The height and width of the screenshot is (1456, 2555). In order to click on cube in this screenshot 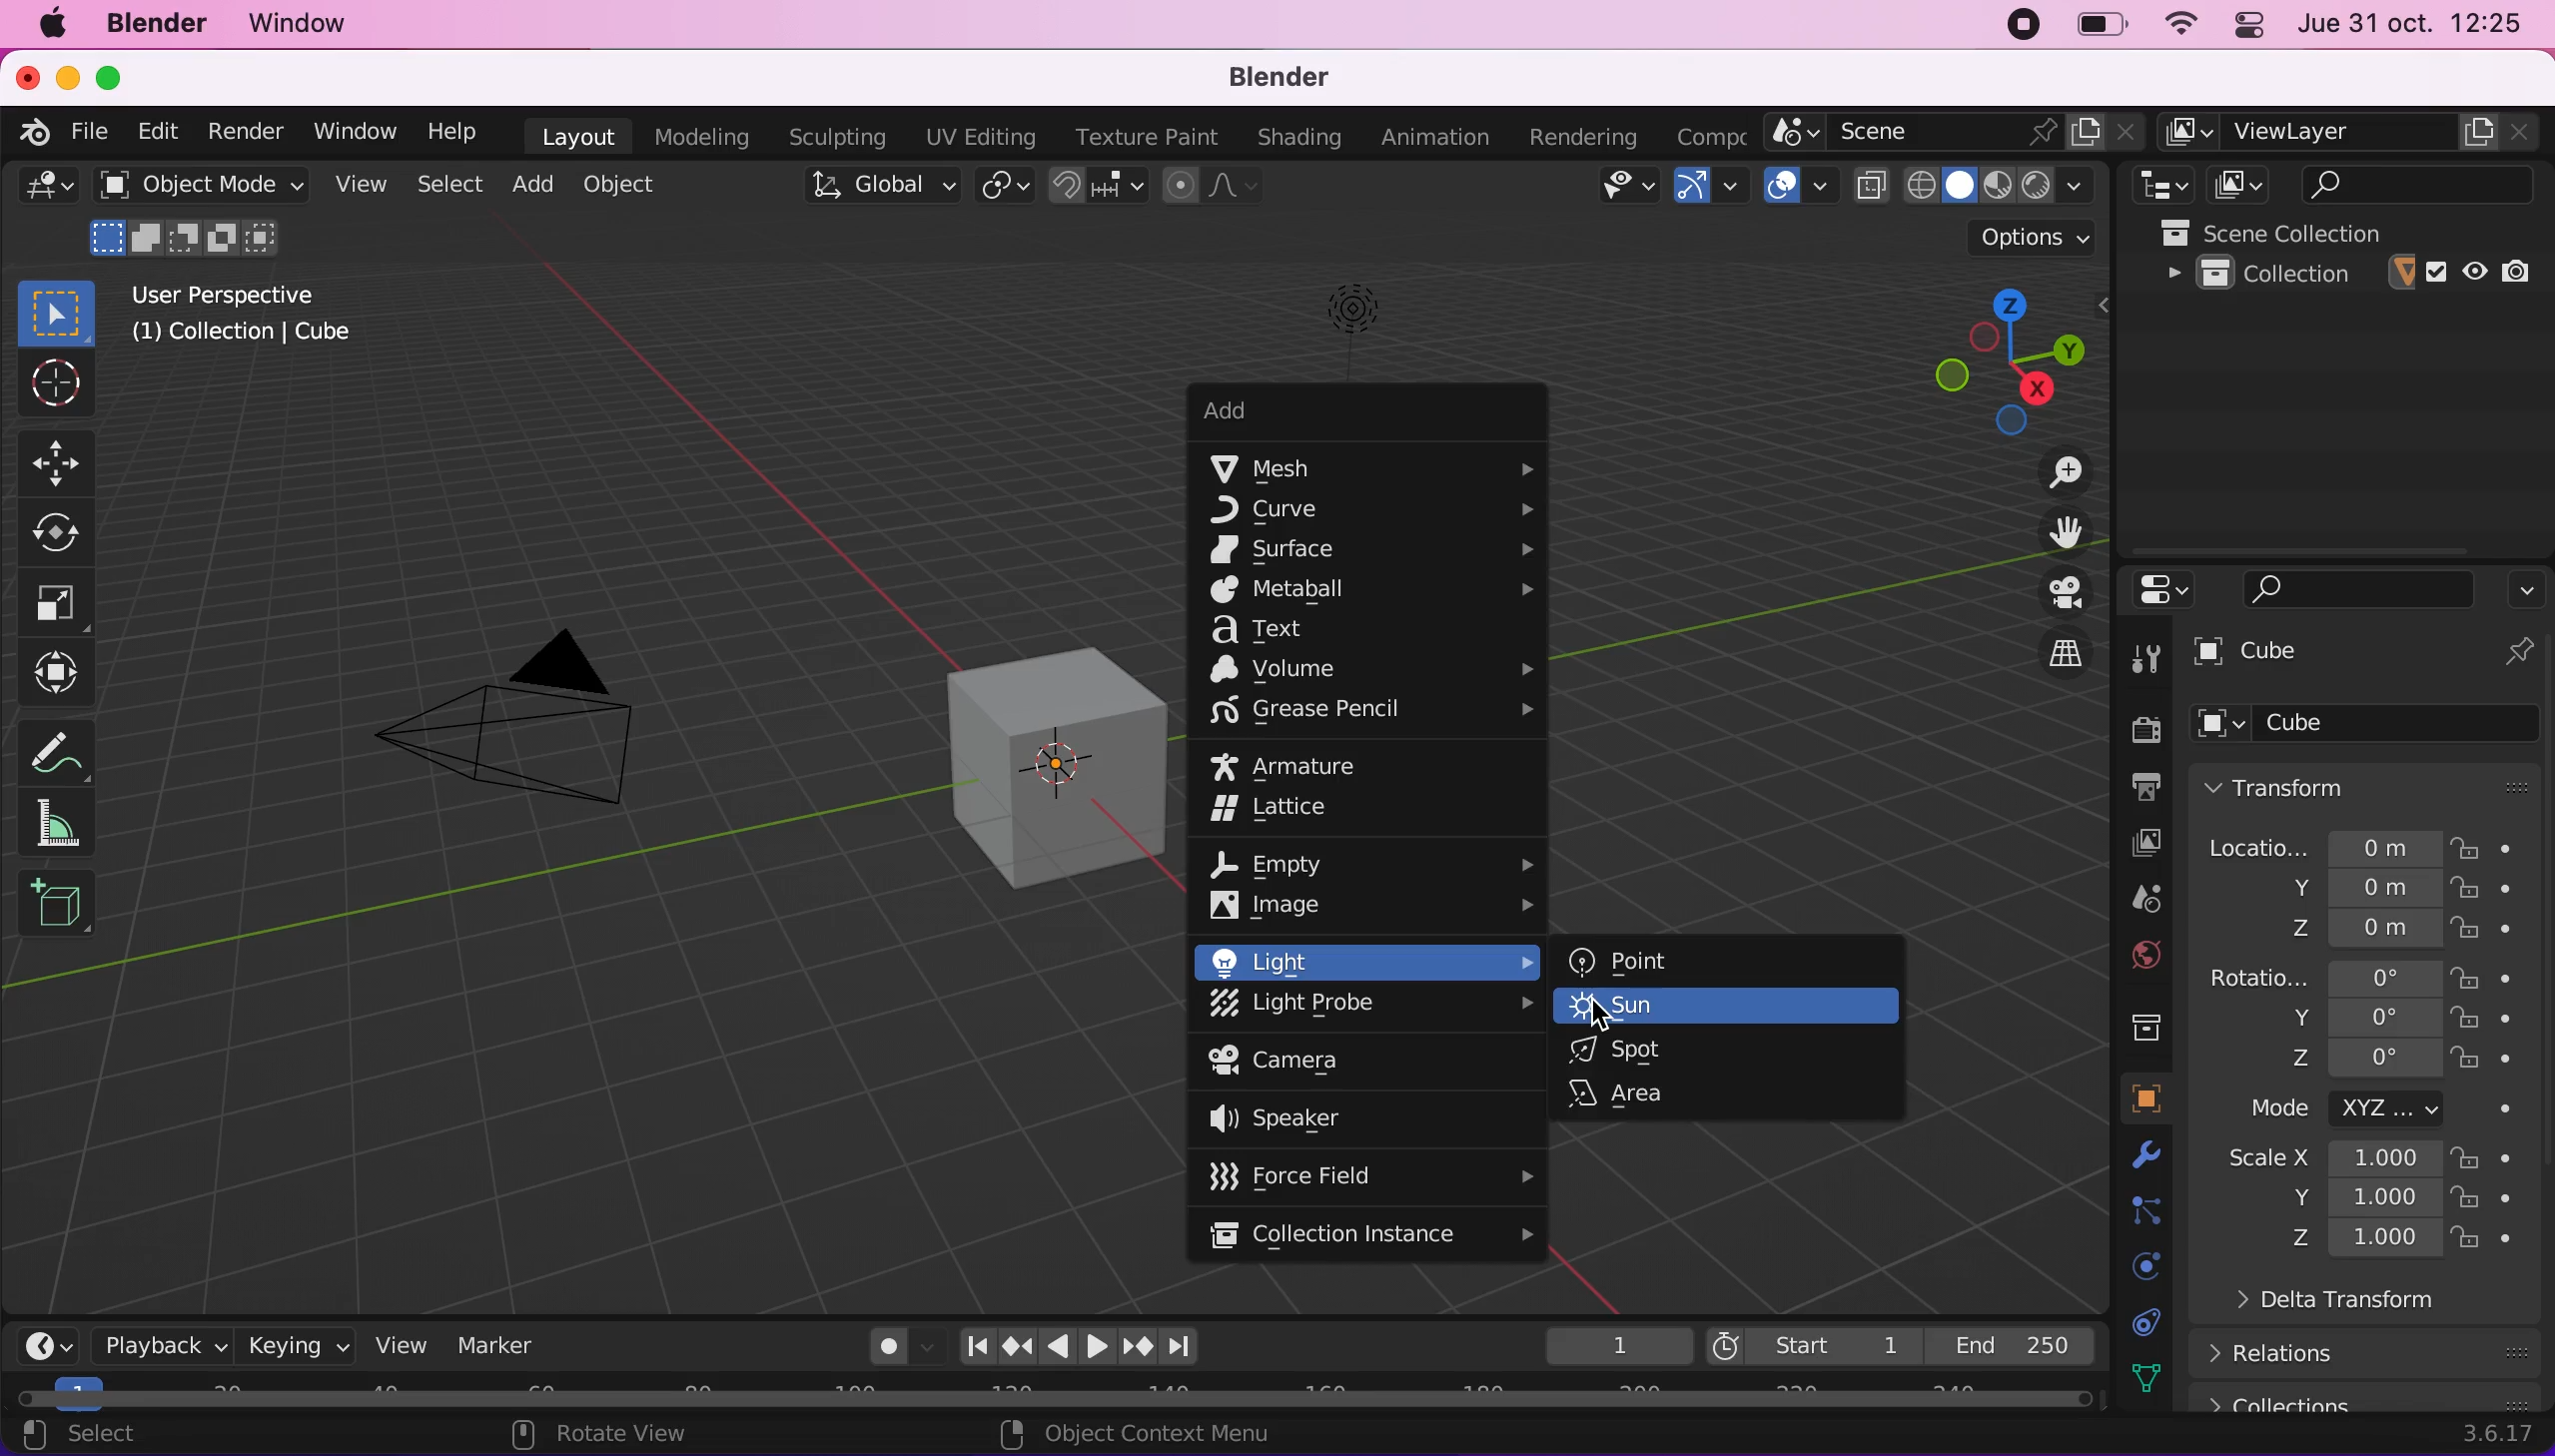, I will do `click(1008, 743)`.